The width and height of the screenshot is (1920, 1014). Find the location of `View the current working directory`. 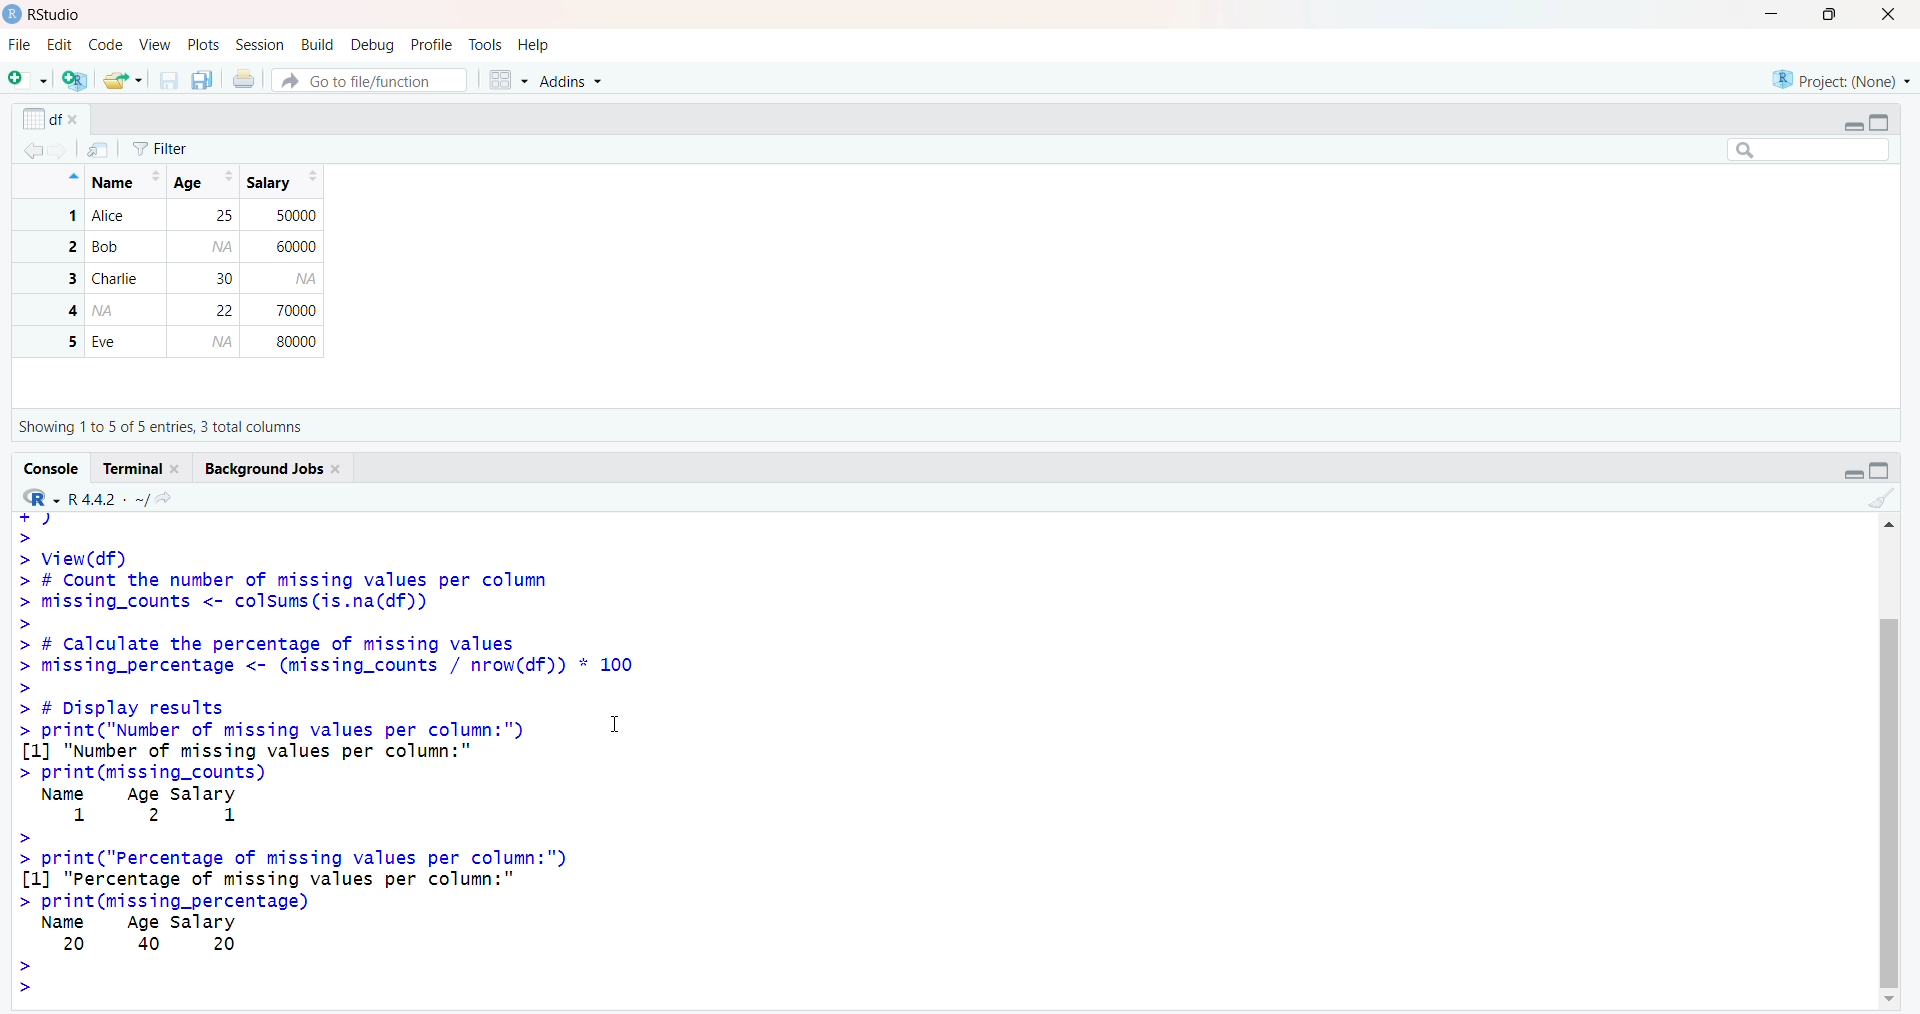

View the current working directory is located at coordinates (167, 497).